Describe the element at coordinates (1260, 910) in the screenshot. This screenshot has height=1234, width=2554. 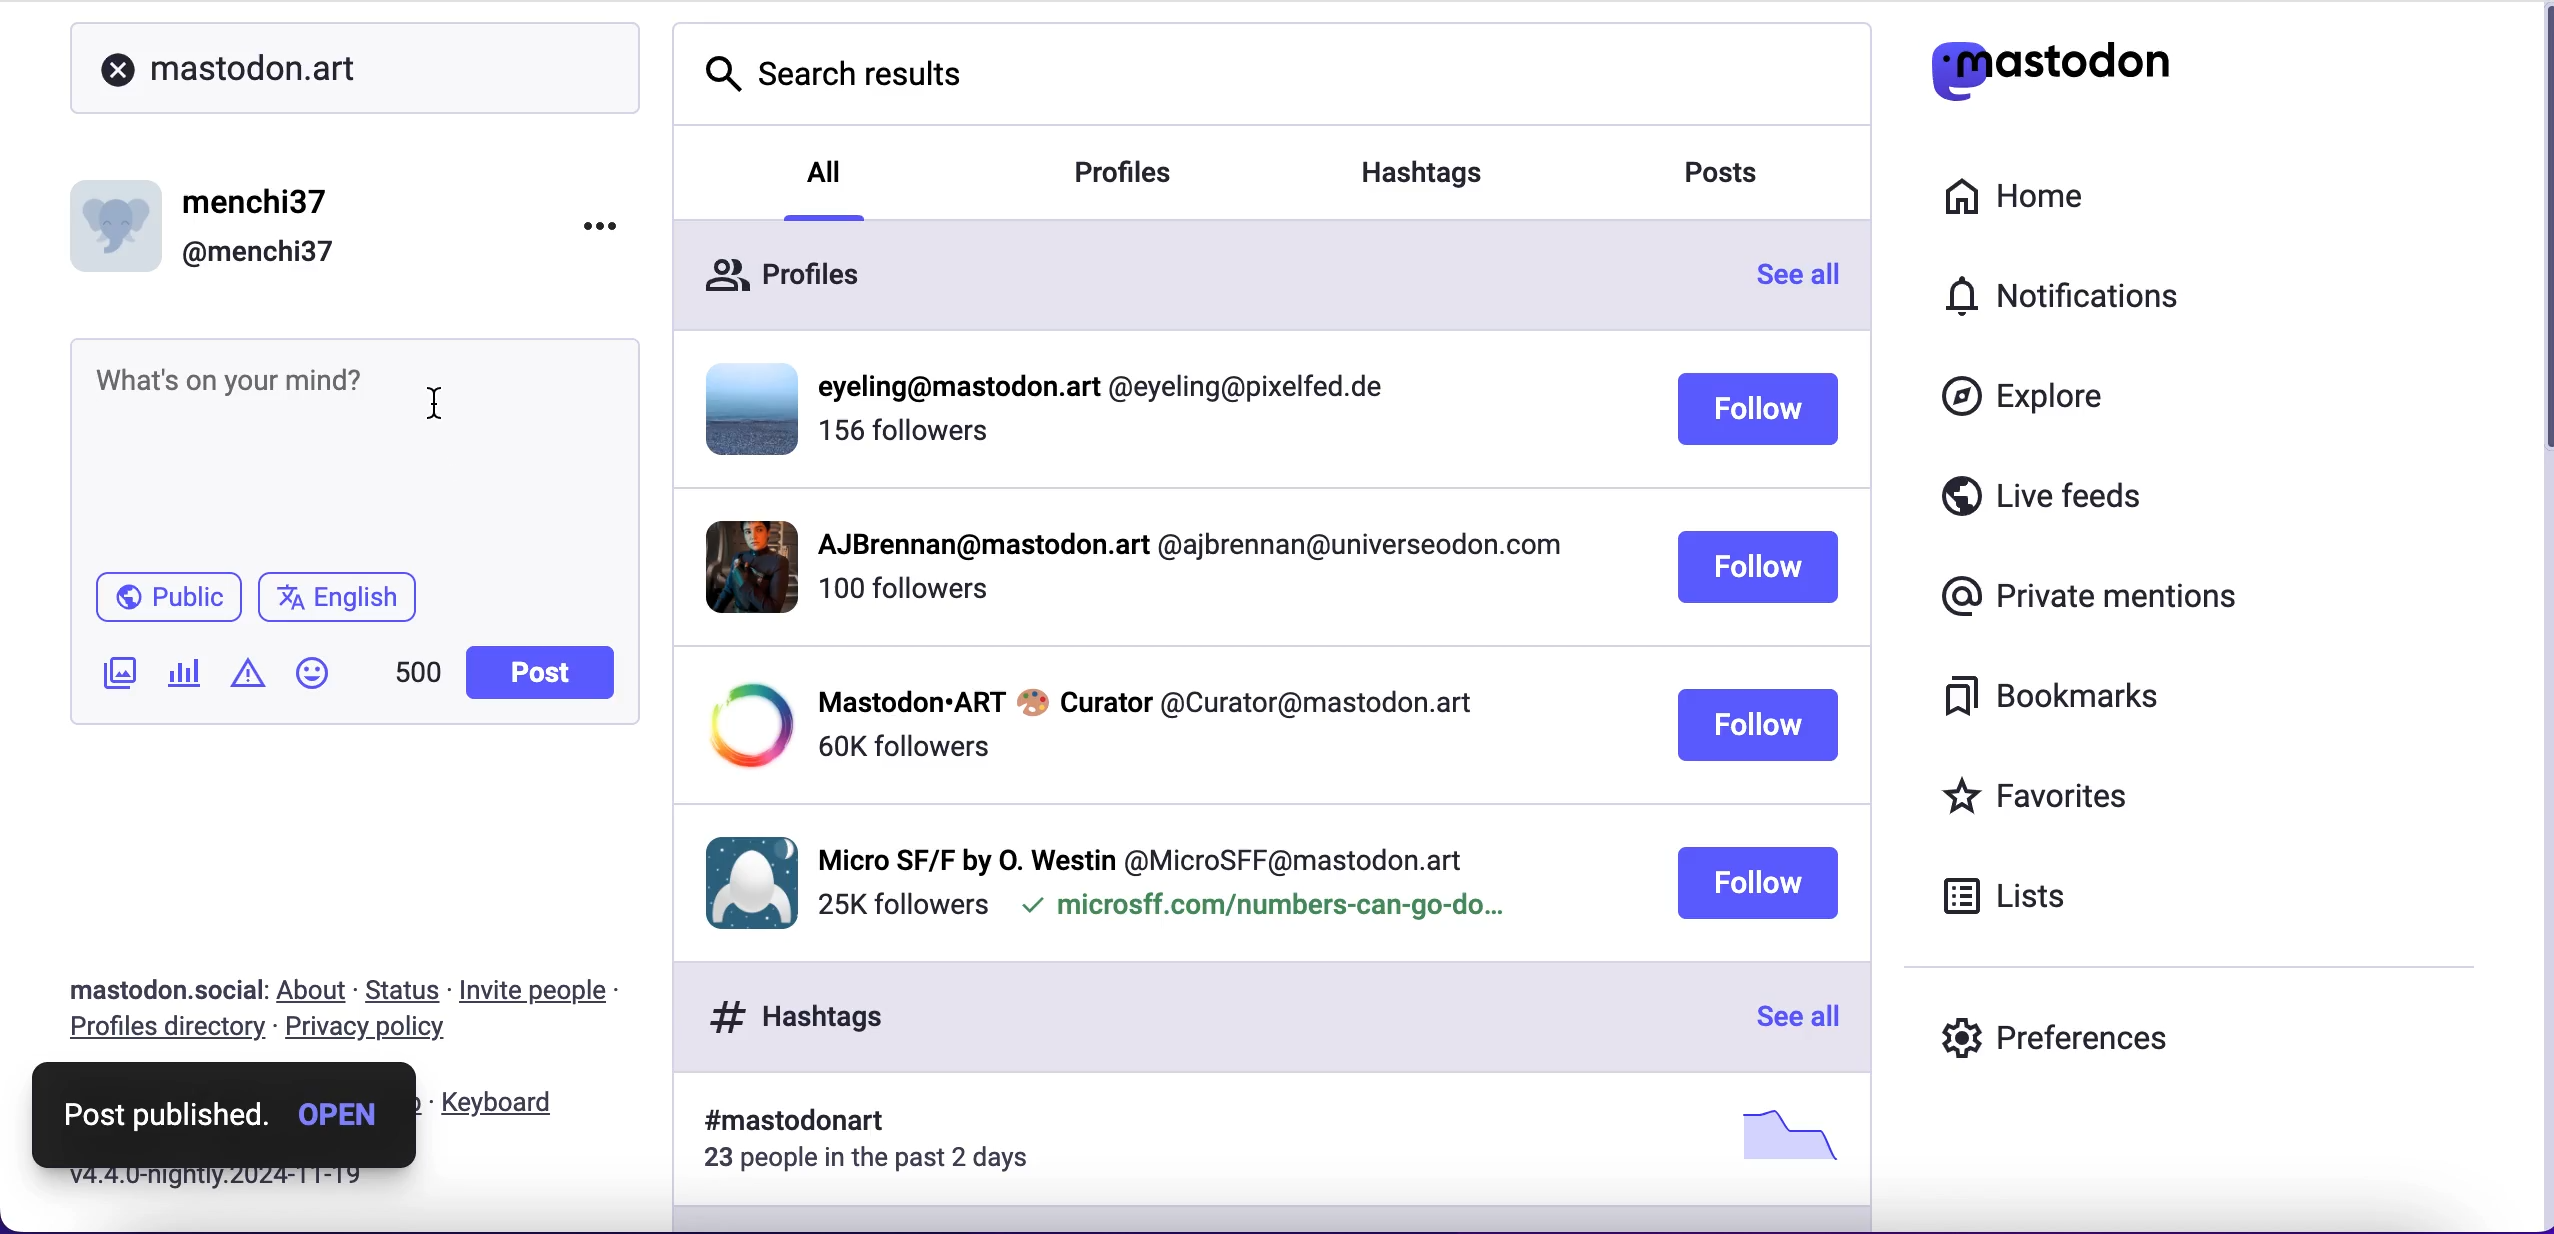
I see `microsff` at that location.